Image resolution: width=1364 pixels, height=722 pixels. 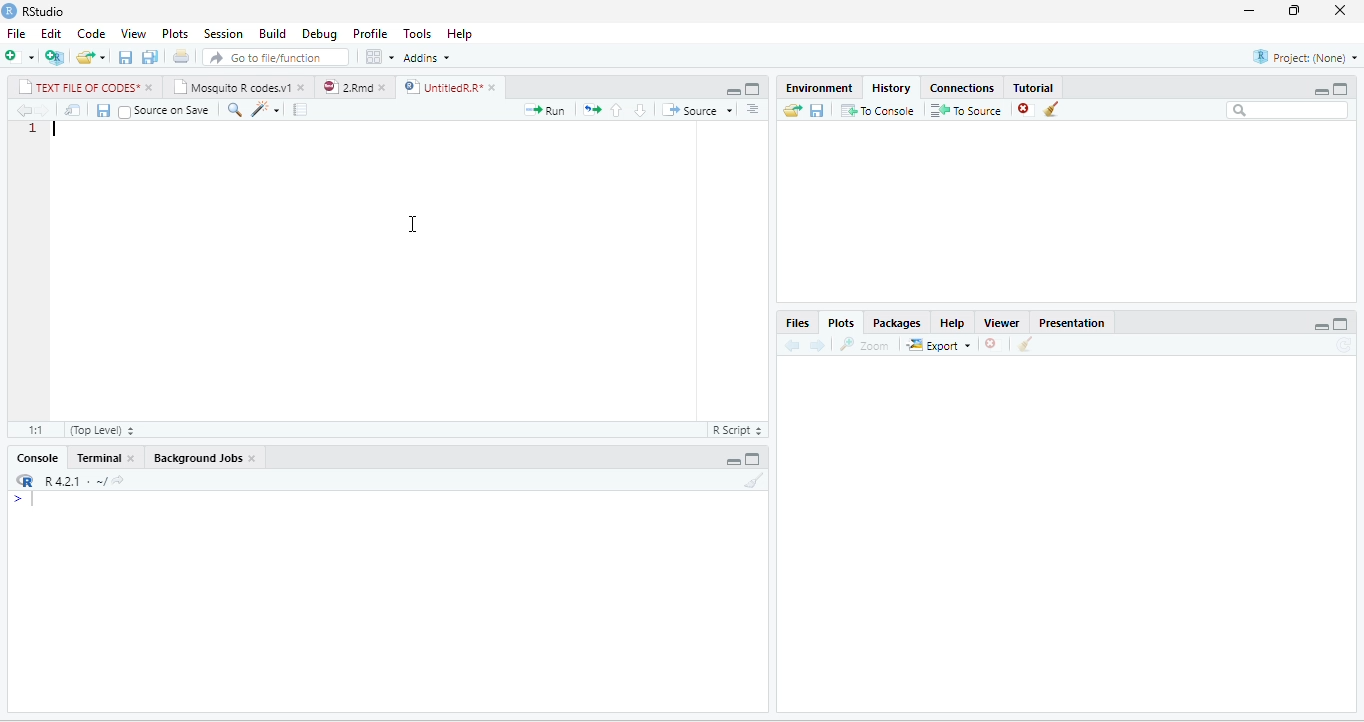 What do you see at coordinates (864, 344) in the screenshot?
I see `Zoom` at bounding box center [864, 344].